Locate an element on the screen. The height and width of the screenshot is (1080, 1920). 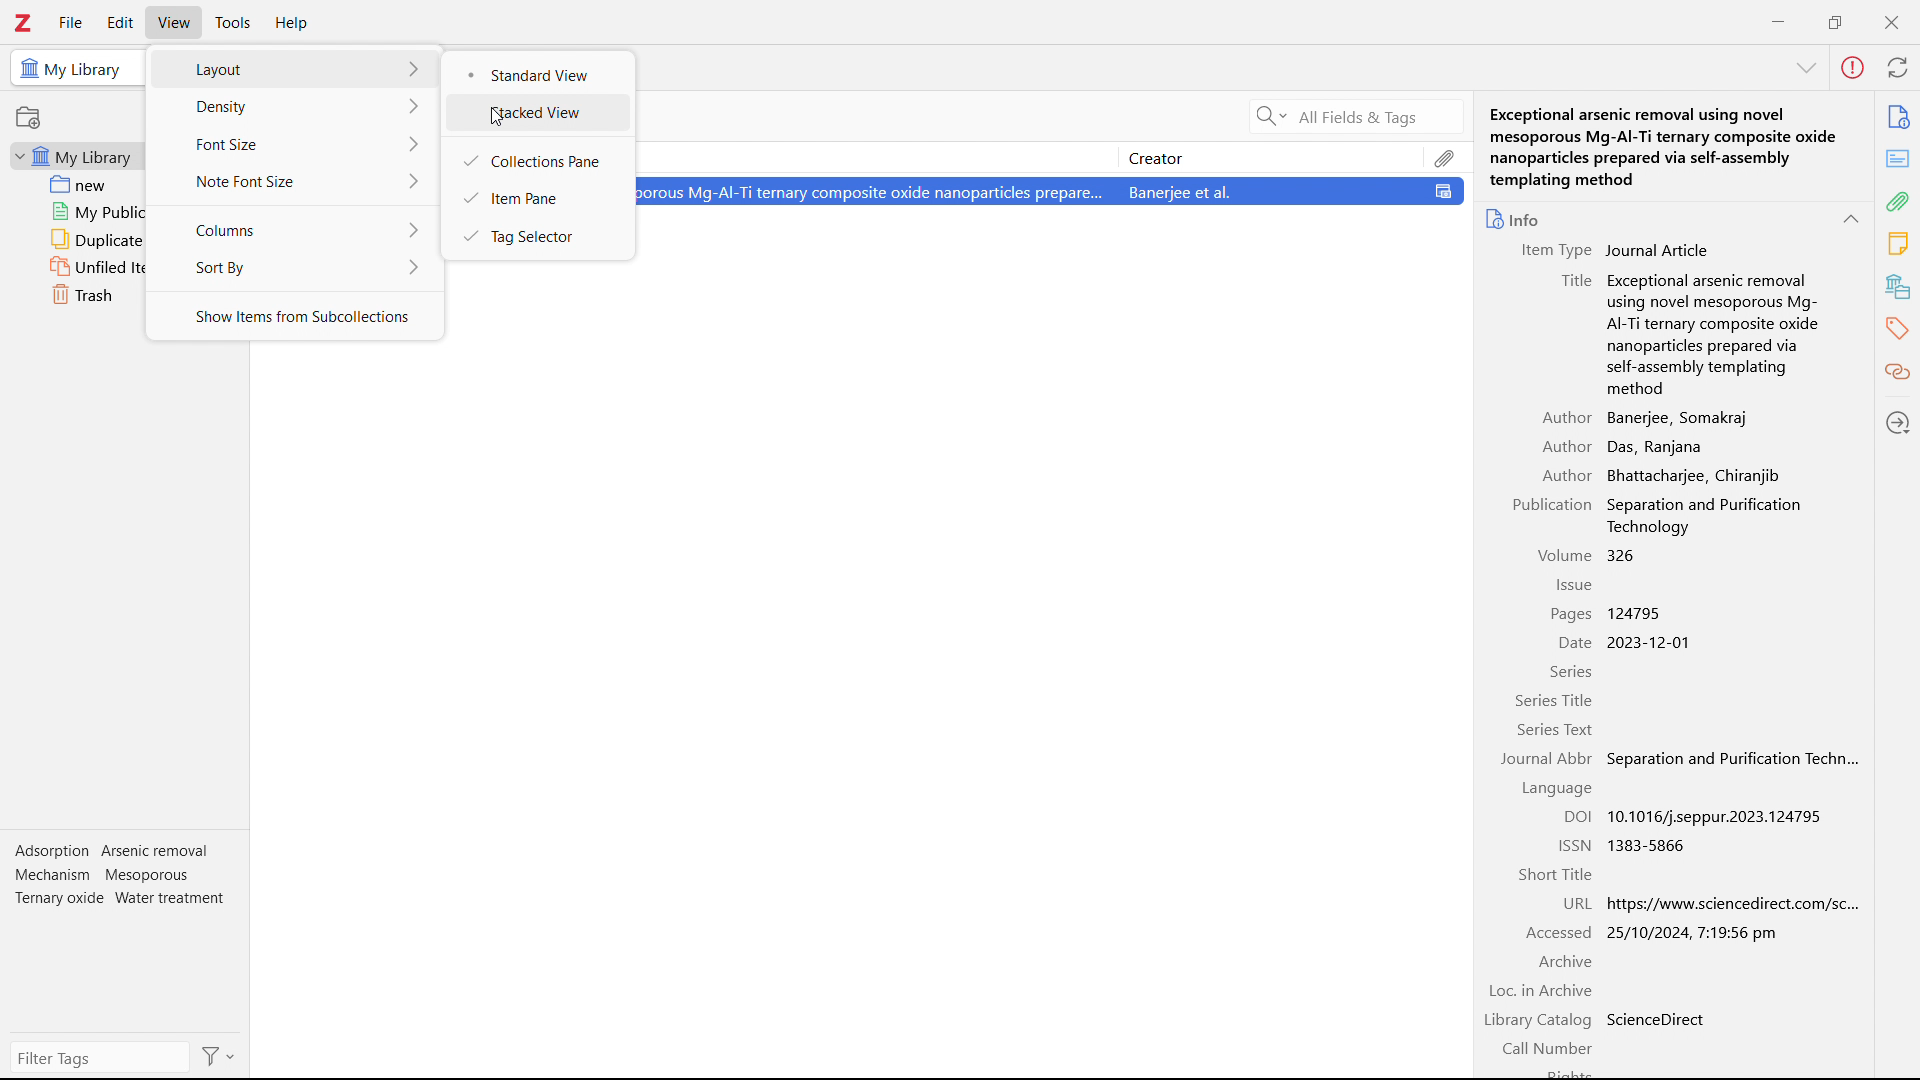
Exceptional arsenic removal using novel mesoporous Mg-Al-Ti temary composite oxide nanoparticles prepare... Banerjee et al. is located at coordinates (1054, 191).